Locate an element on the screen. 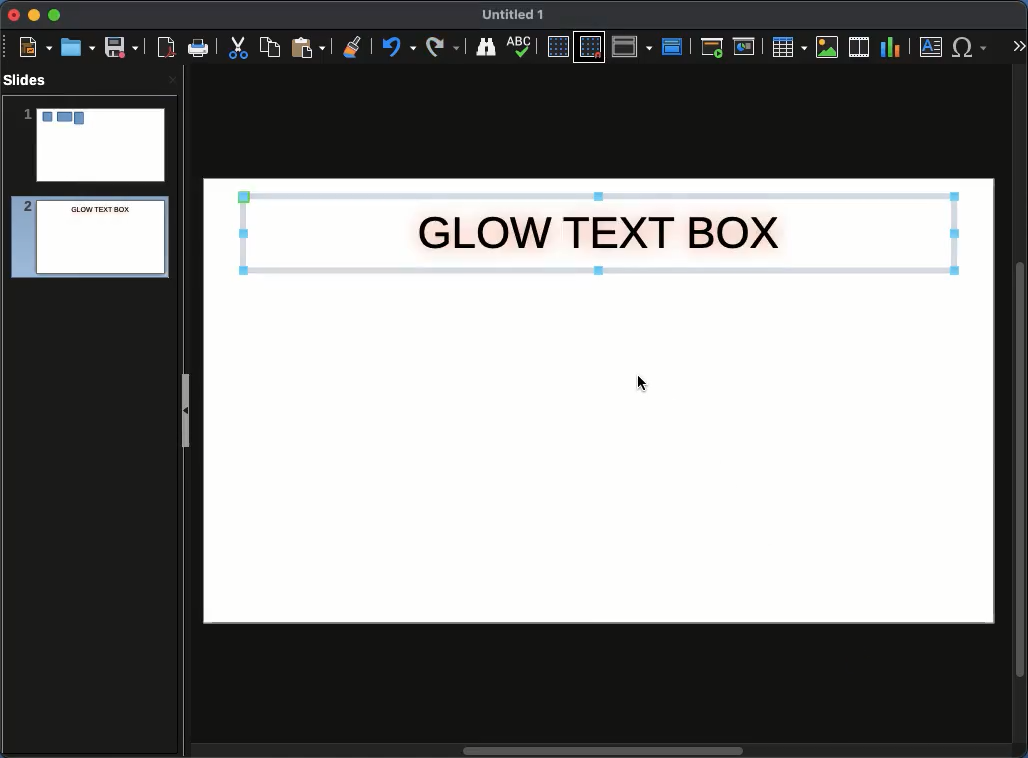 This screenshot has height=758, width=1028. Current slide is located at coordinates (747, 47).